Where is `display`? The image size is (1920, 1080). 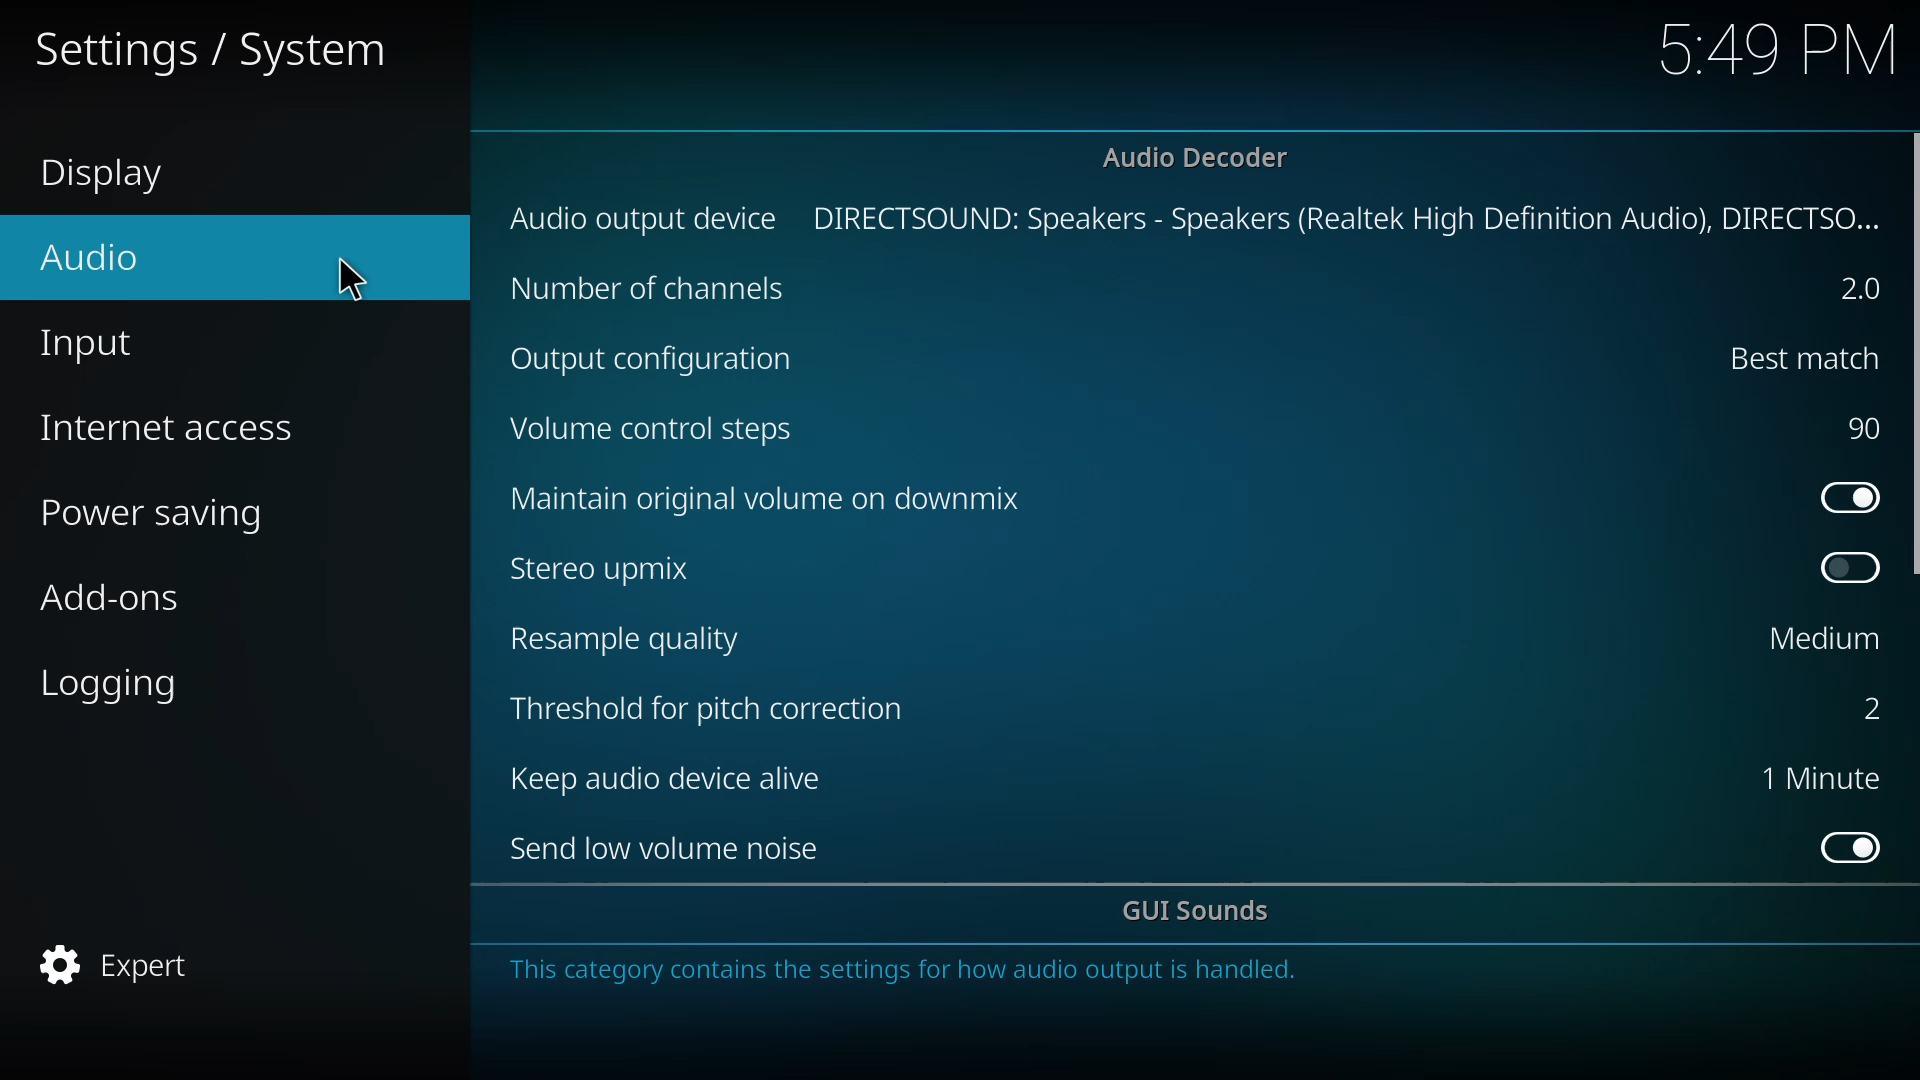 display is located at coordinates (110, 174).